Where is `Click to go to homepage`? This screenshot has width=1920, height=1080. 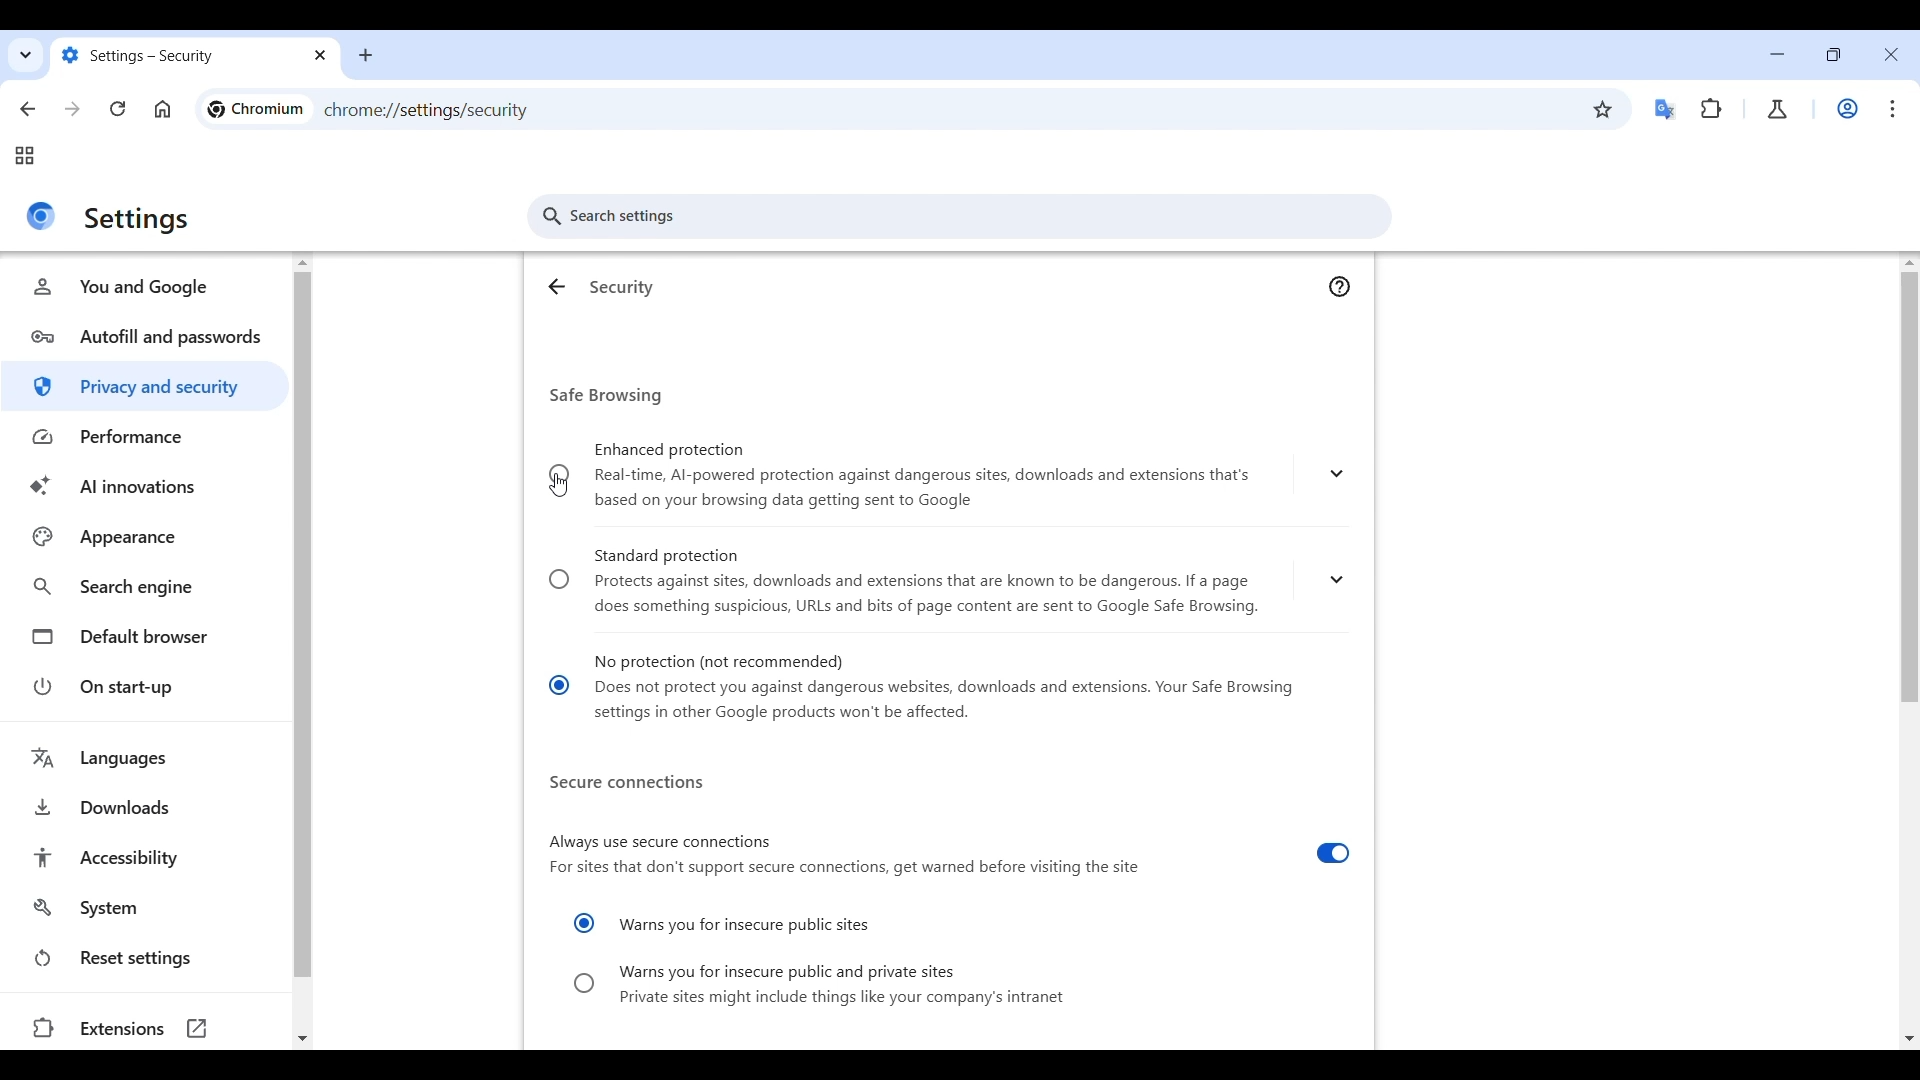 Click to go to homepage is located at coordinates (163, 109).